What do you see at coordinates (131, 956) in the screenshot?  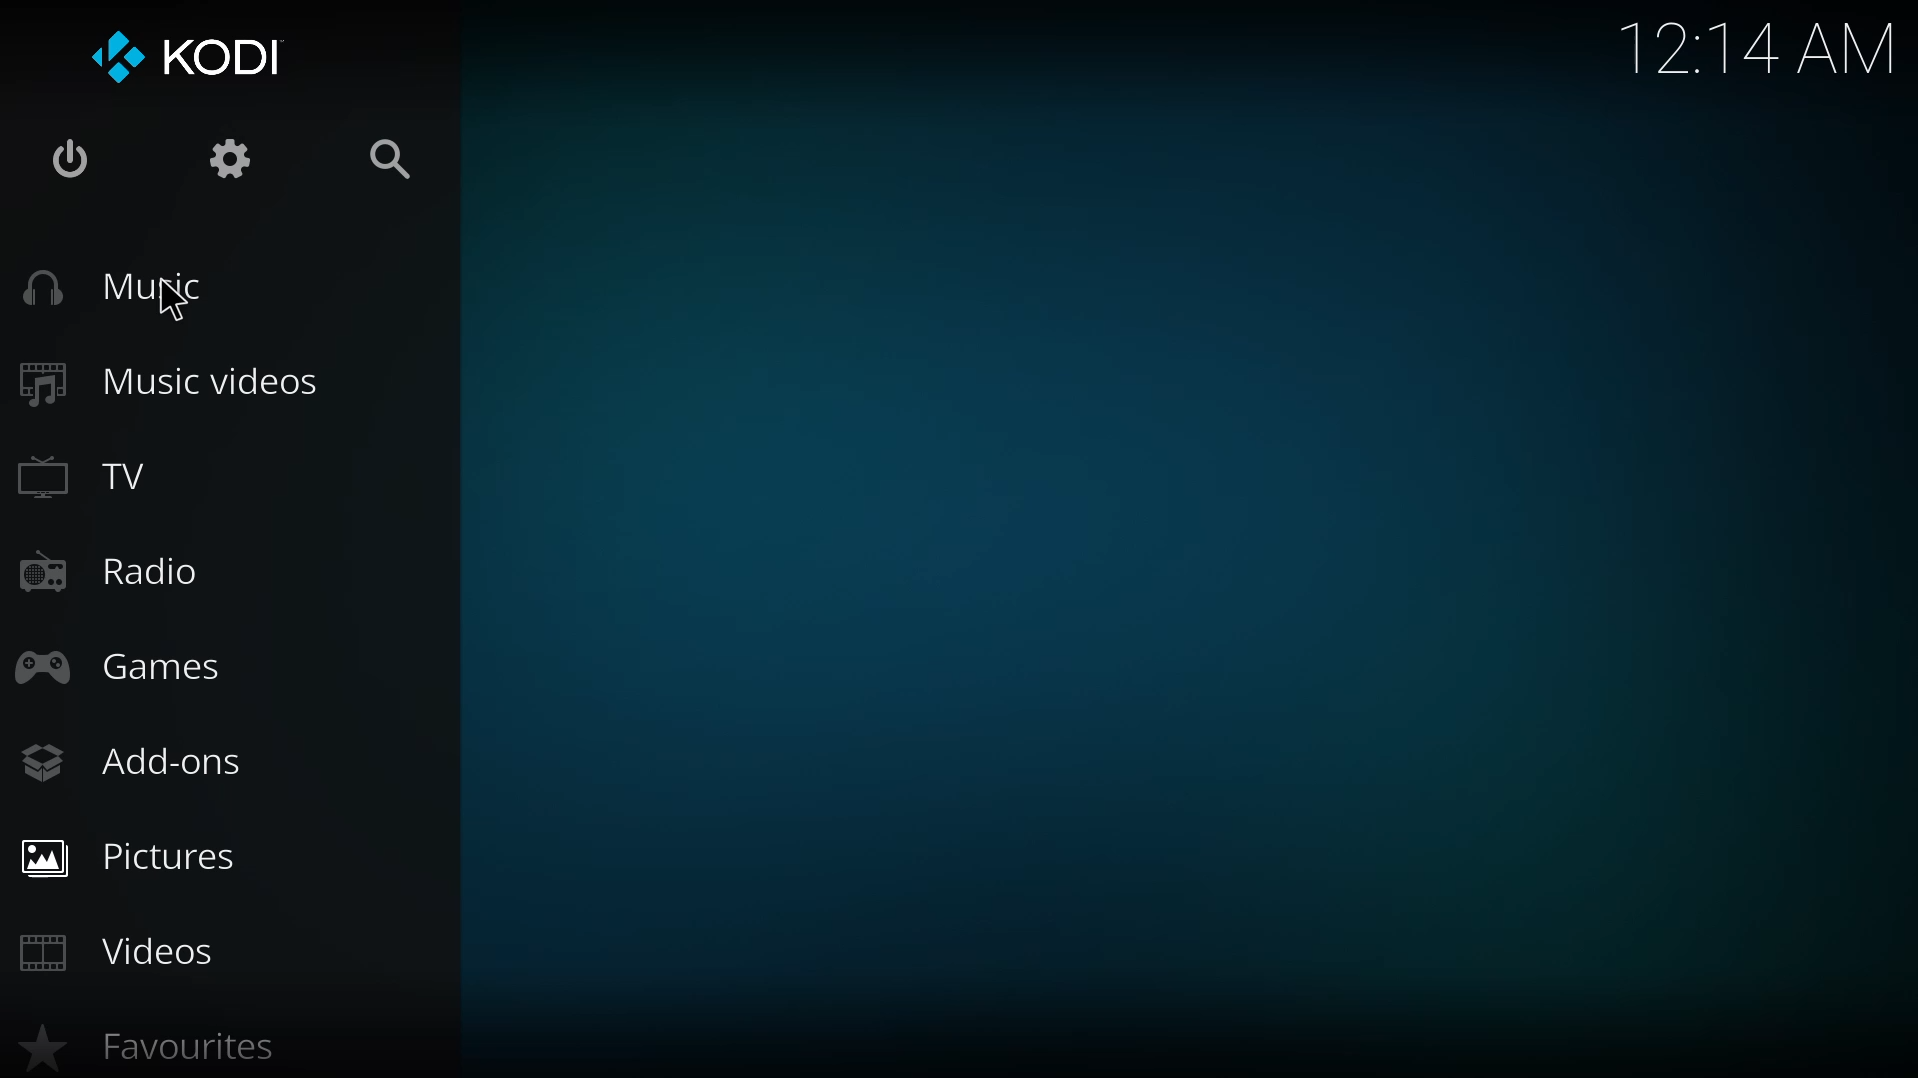 I see `videos` at bounding box center [131, 956].